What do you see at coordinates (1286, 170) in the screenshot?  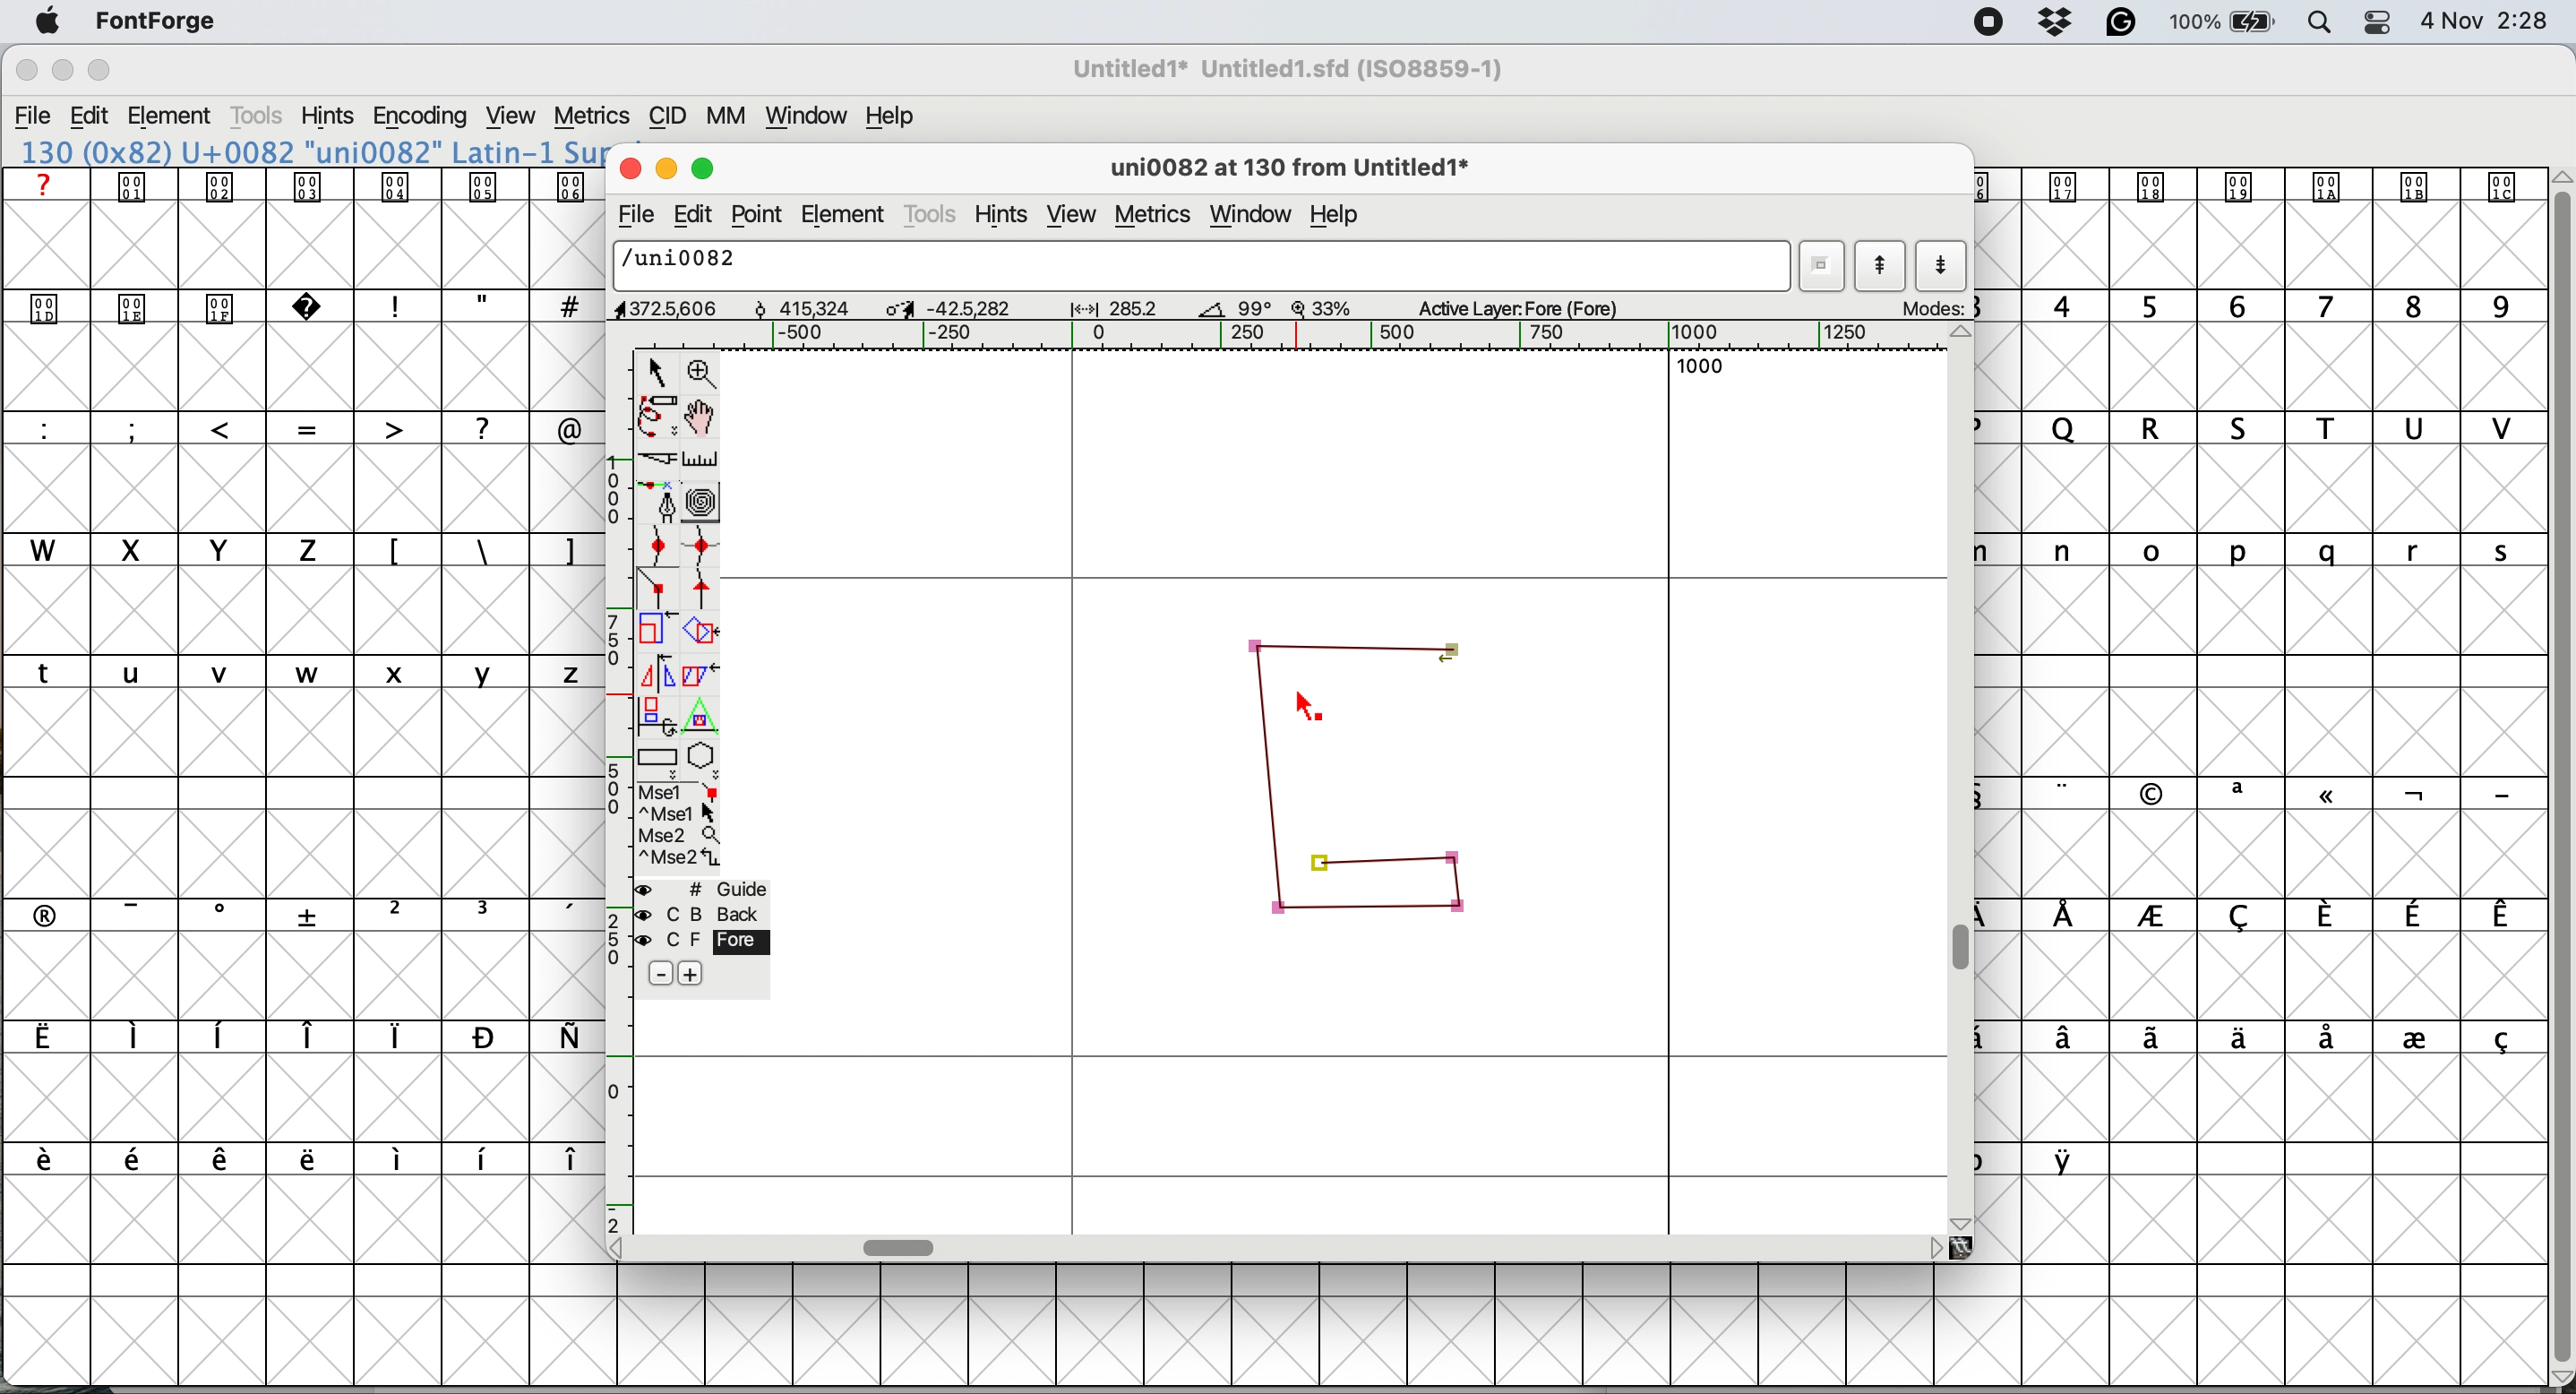 I see `glyph name` at bounding box center [1286, 170].